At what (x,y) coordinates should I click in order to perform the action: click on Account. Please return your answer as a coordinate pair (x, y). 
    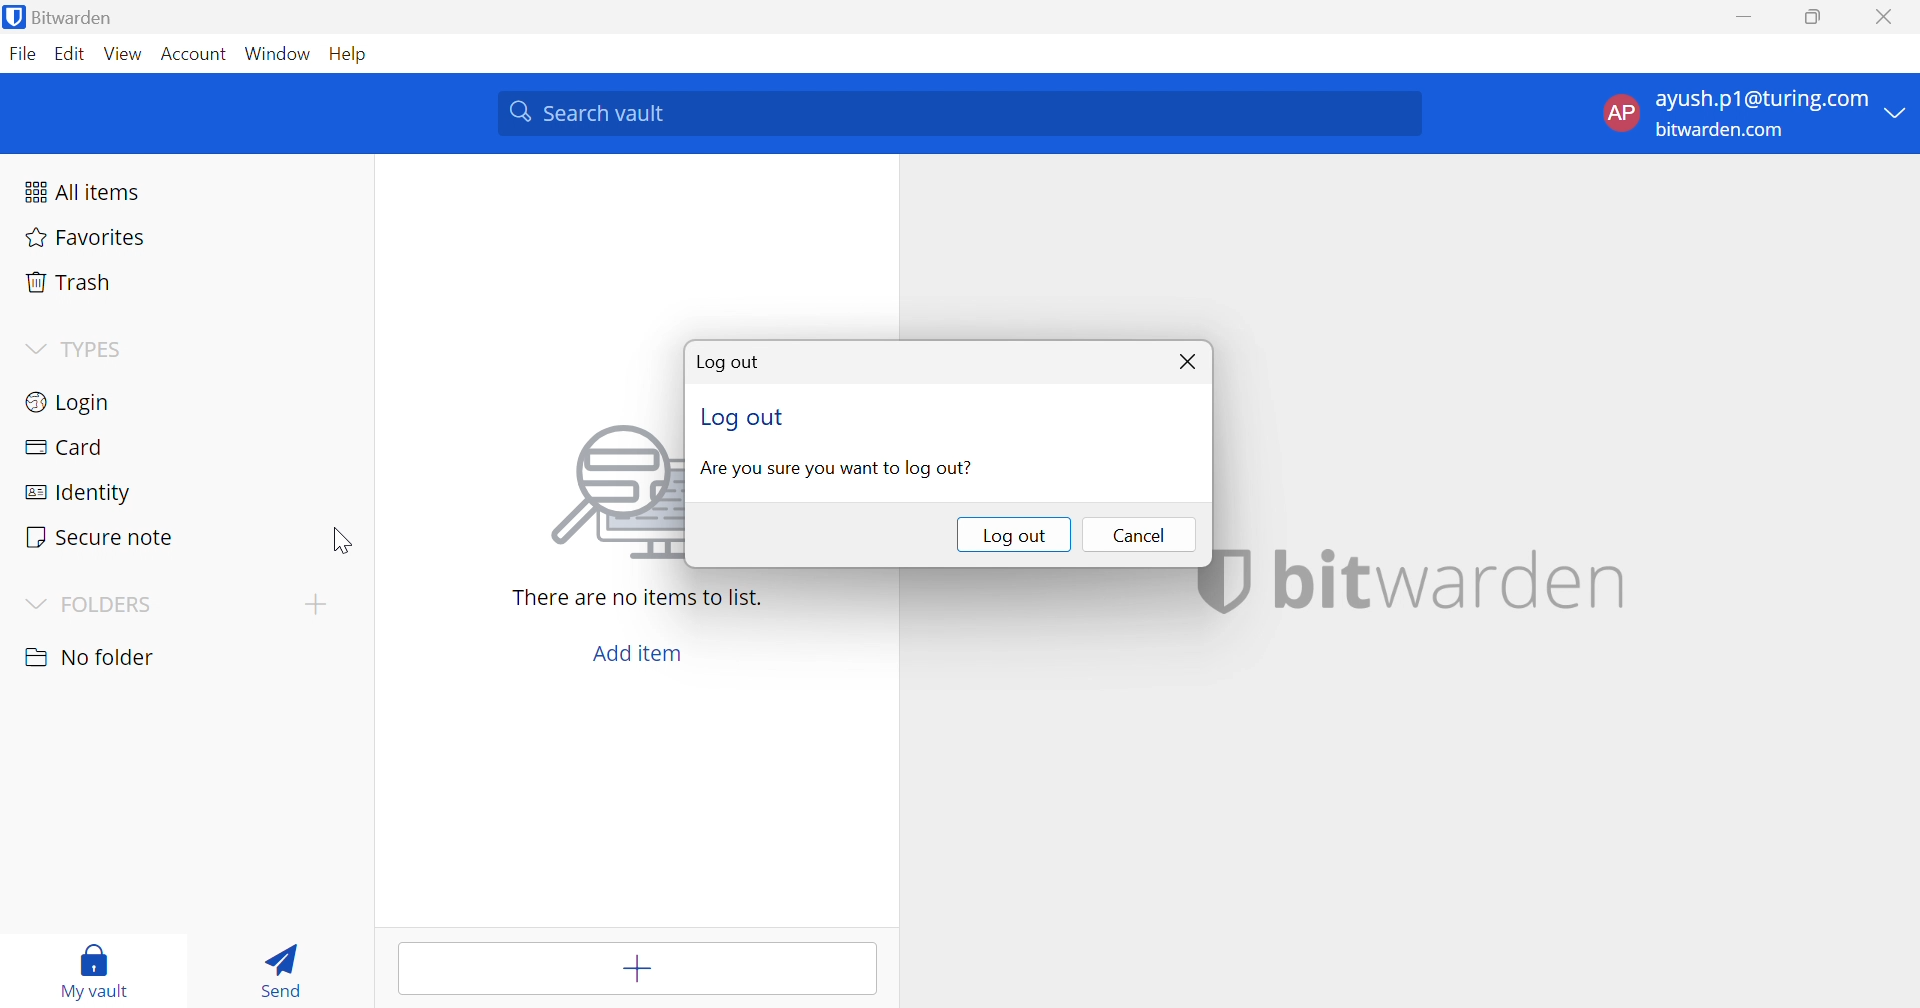
    Looking at the image, I should click on (193, 53).